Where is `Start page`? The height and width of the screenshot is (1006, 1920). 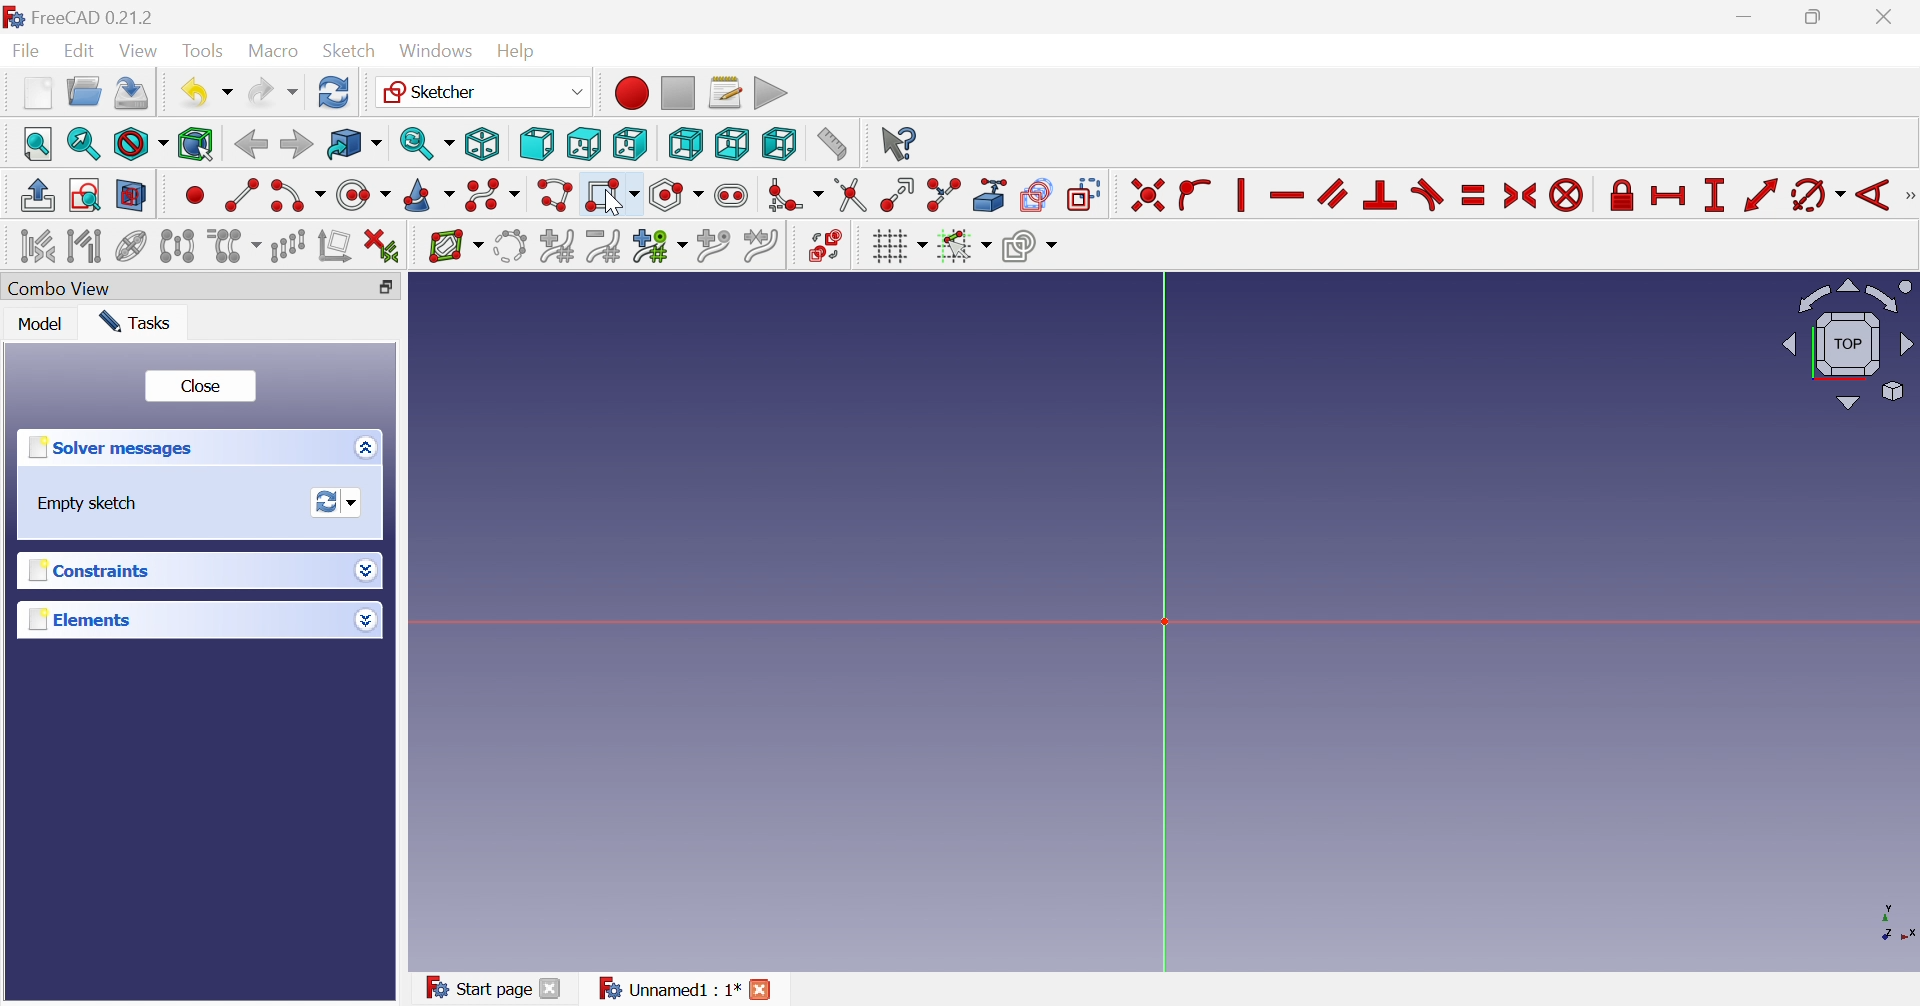
Start page is located at coordinates (477, 986).